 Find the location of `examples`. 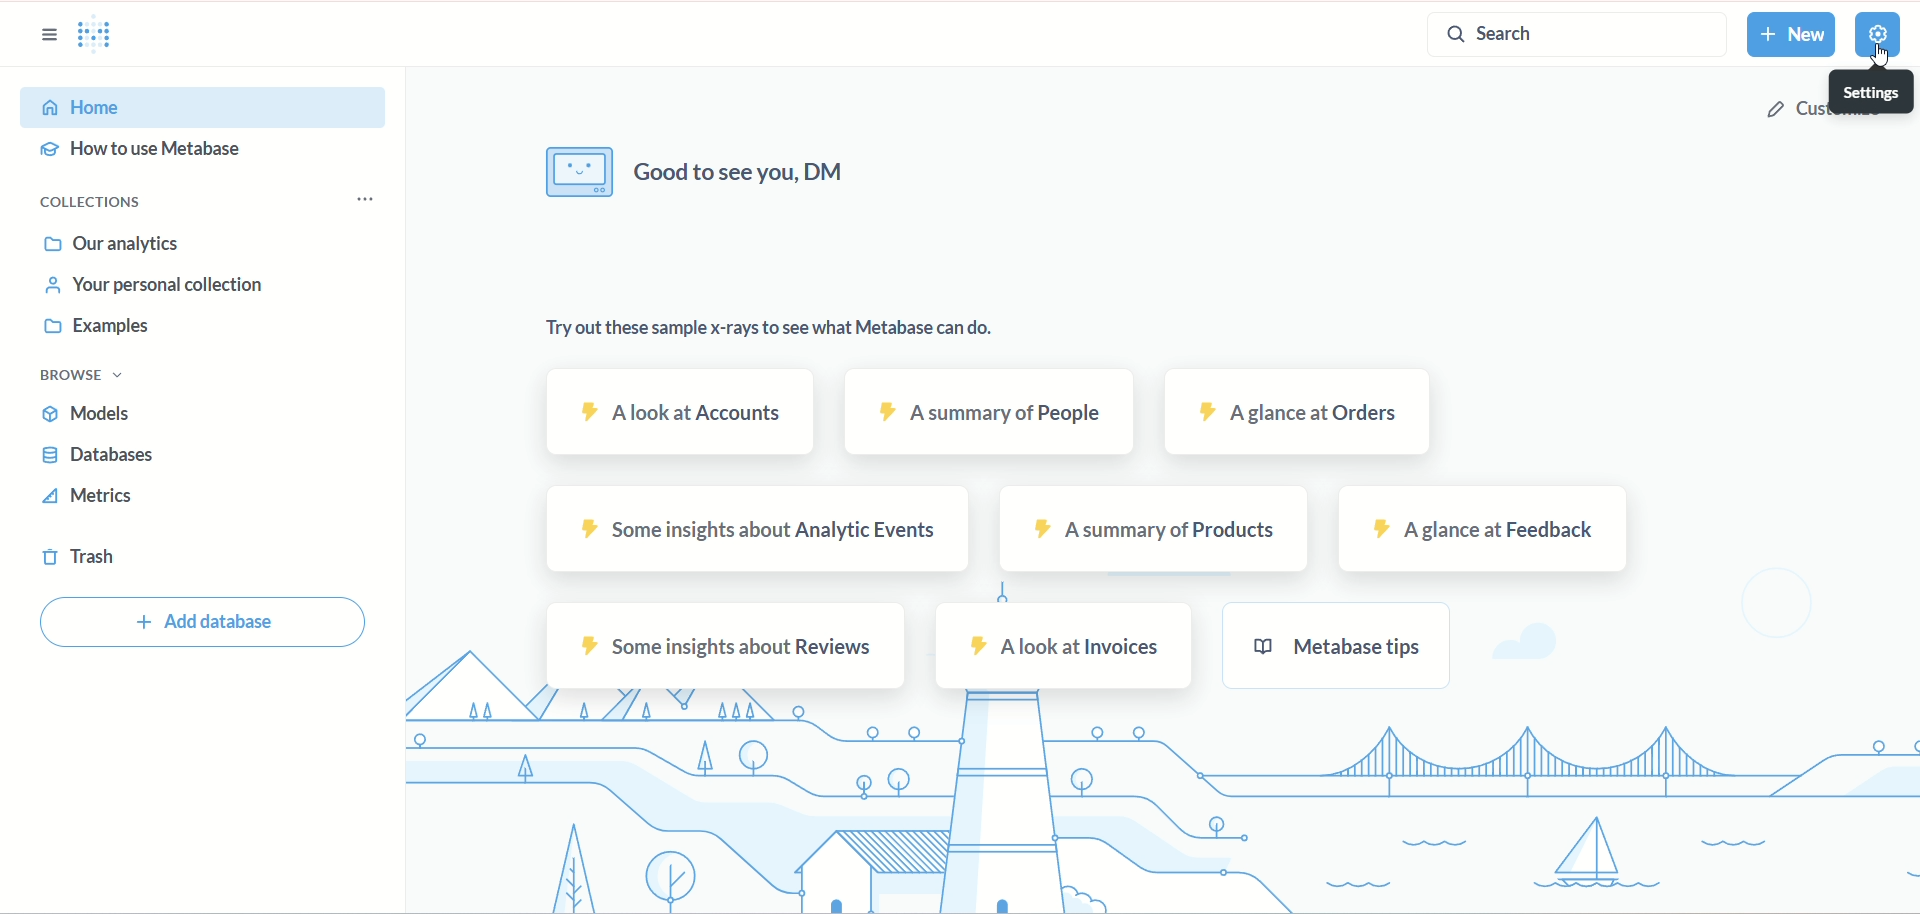

examples is located at coordinates (110, 332).